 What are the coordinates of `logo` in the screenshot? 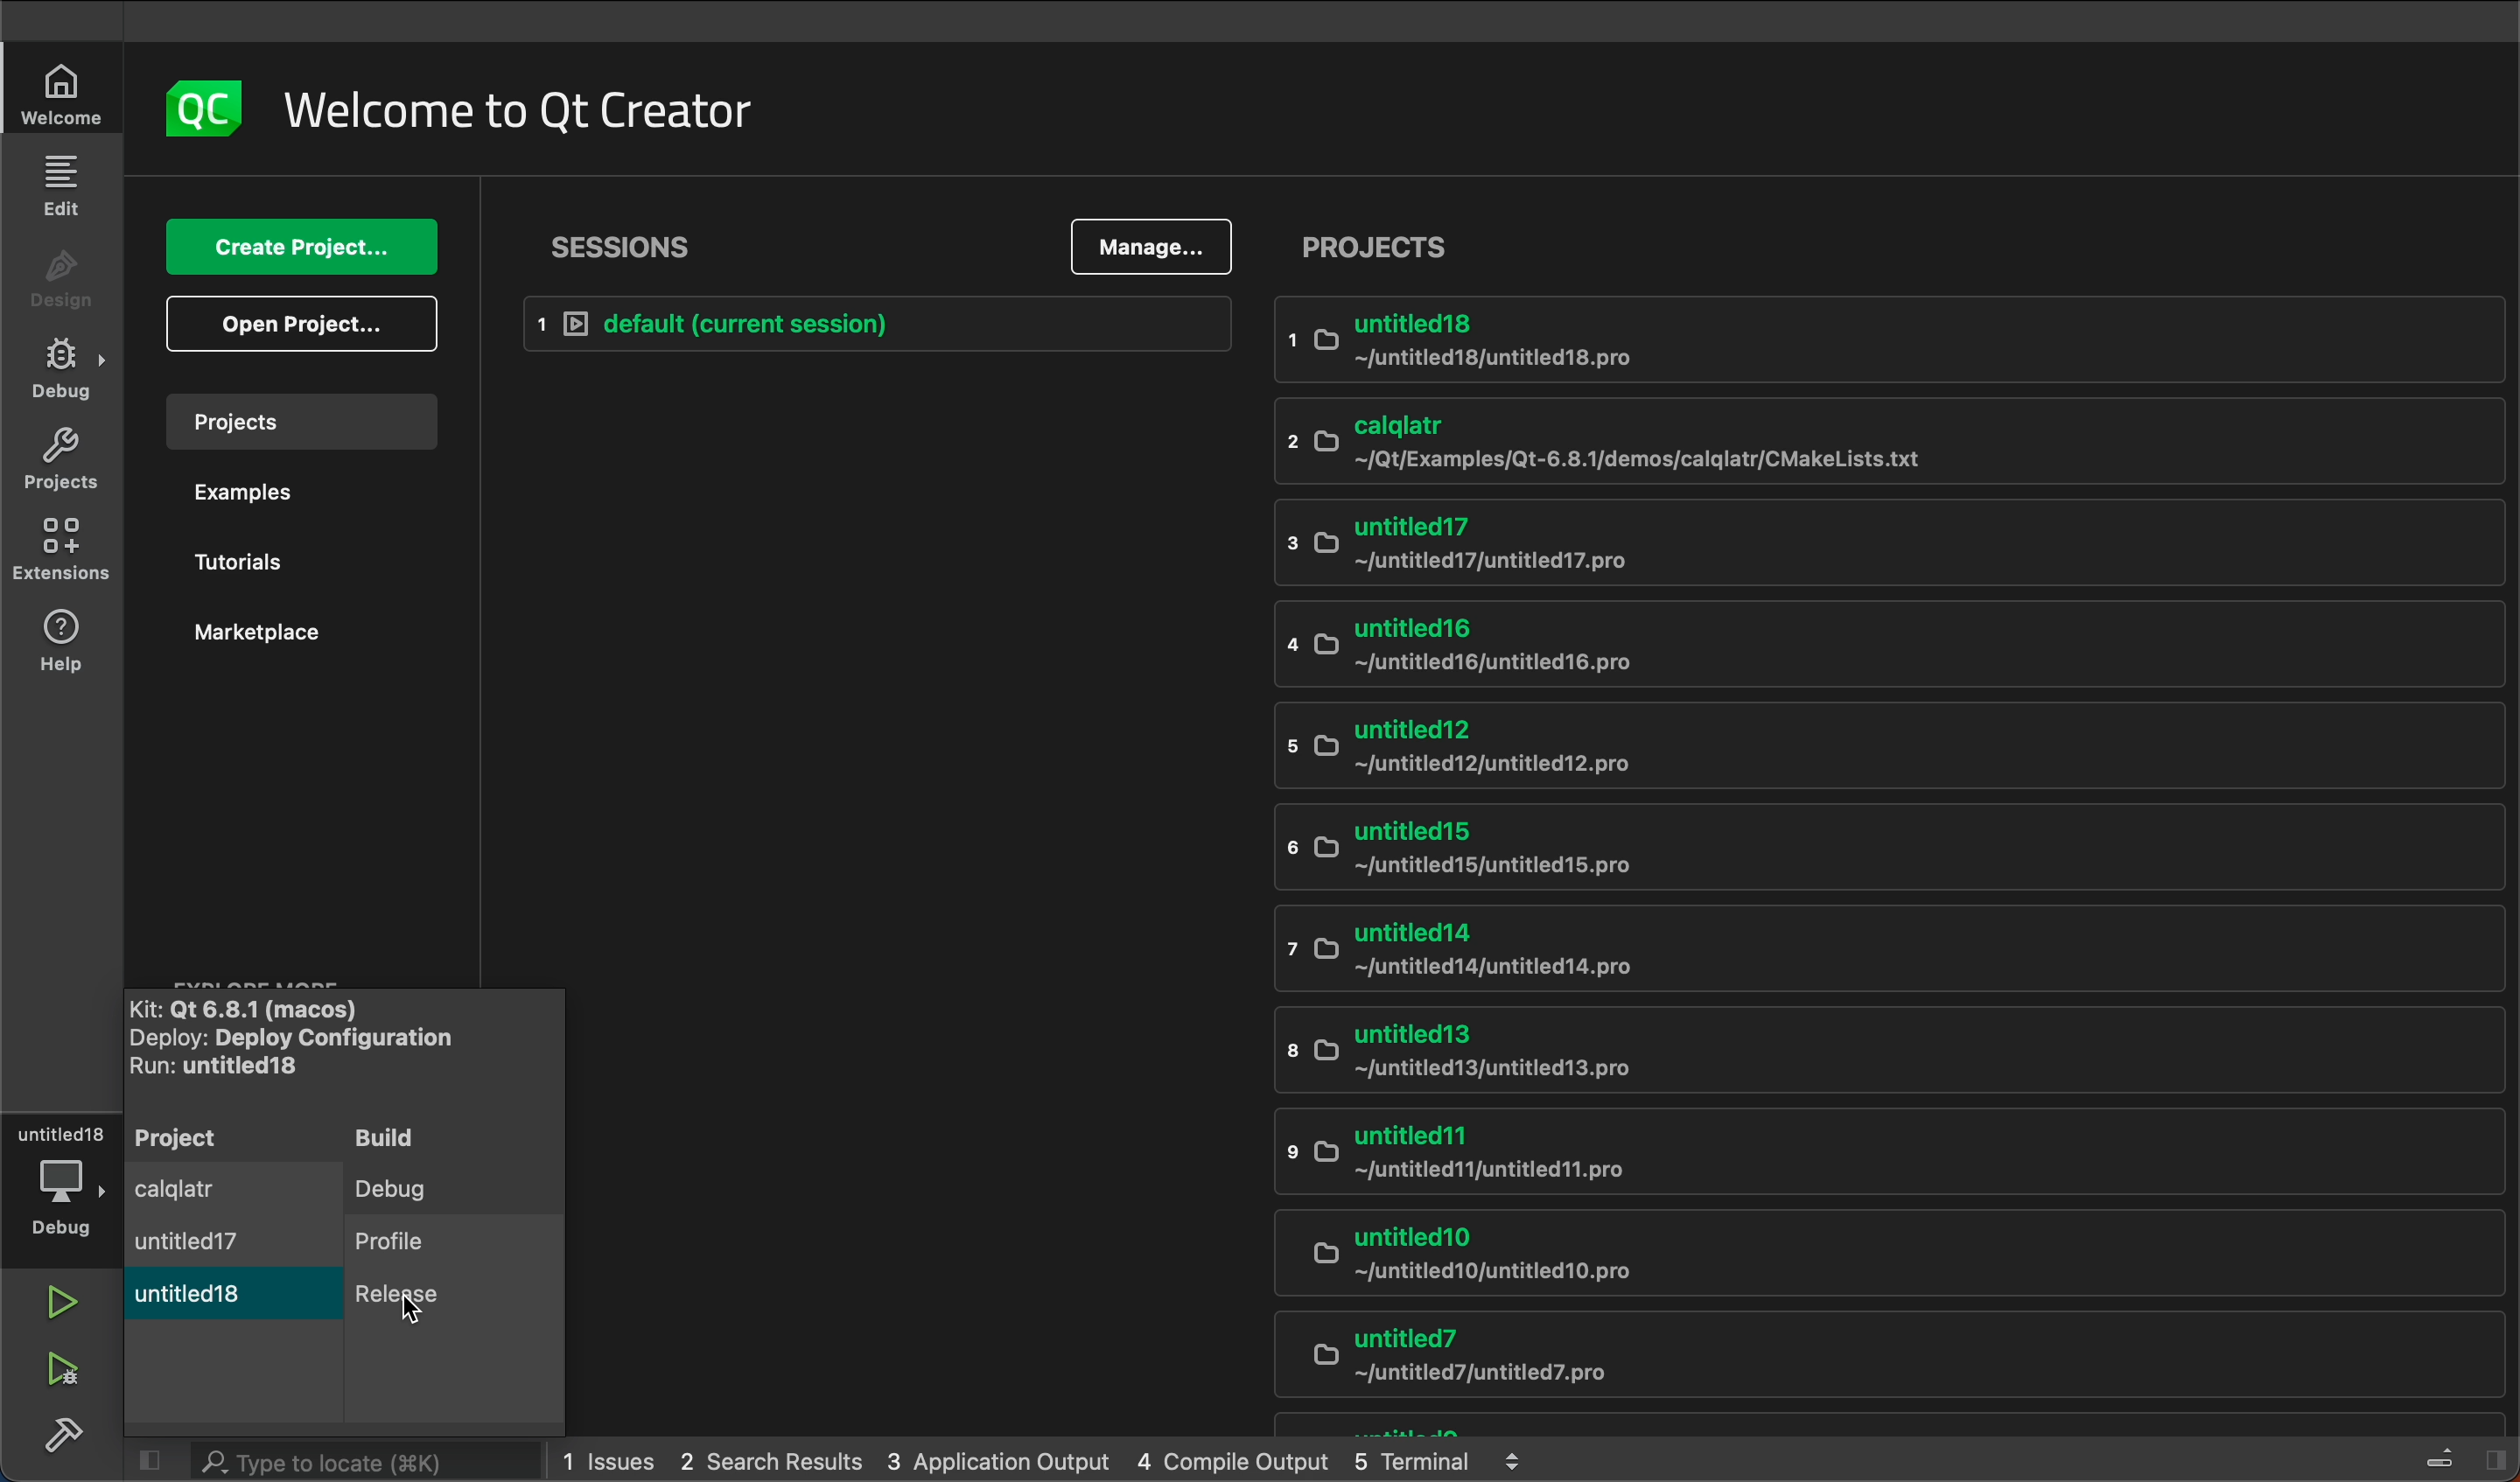 It's located at (202, 106).